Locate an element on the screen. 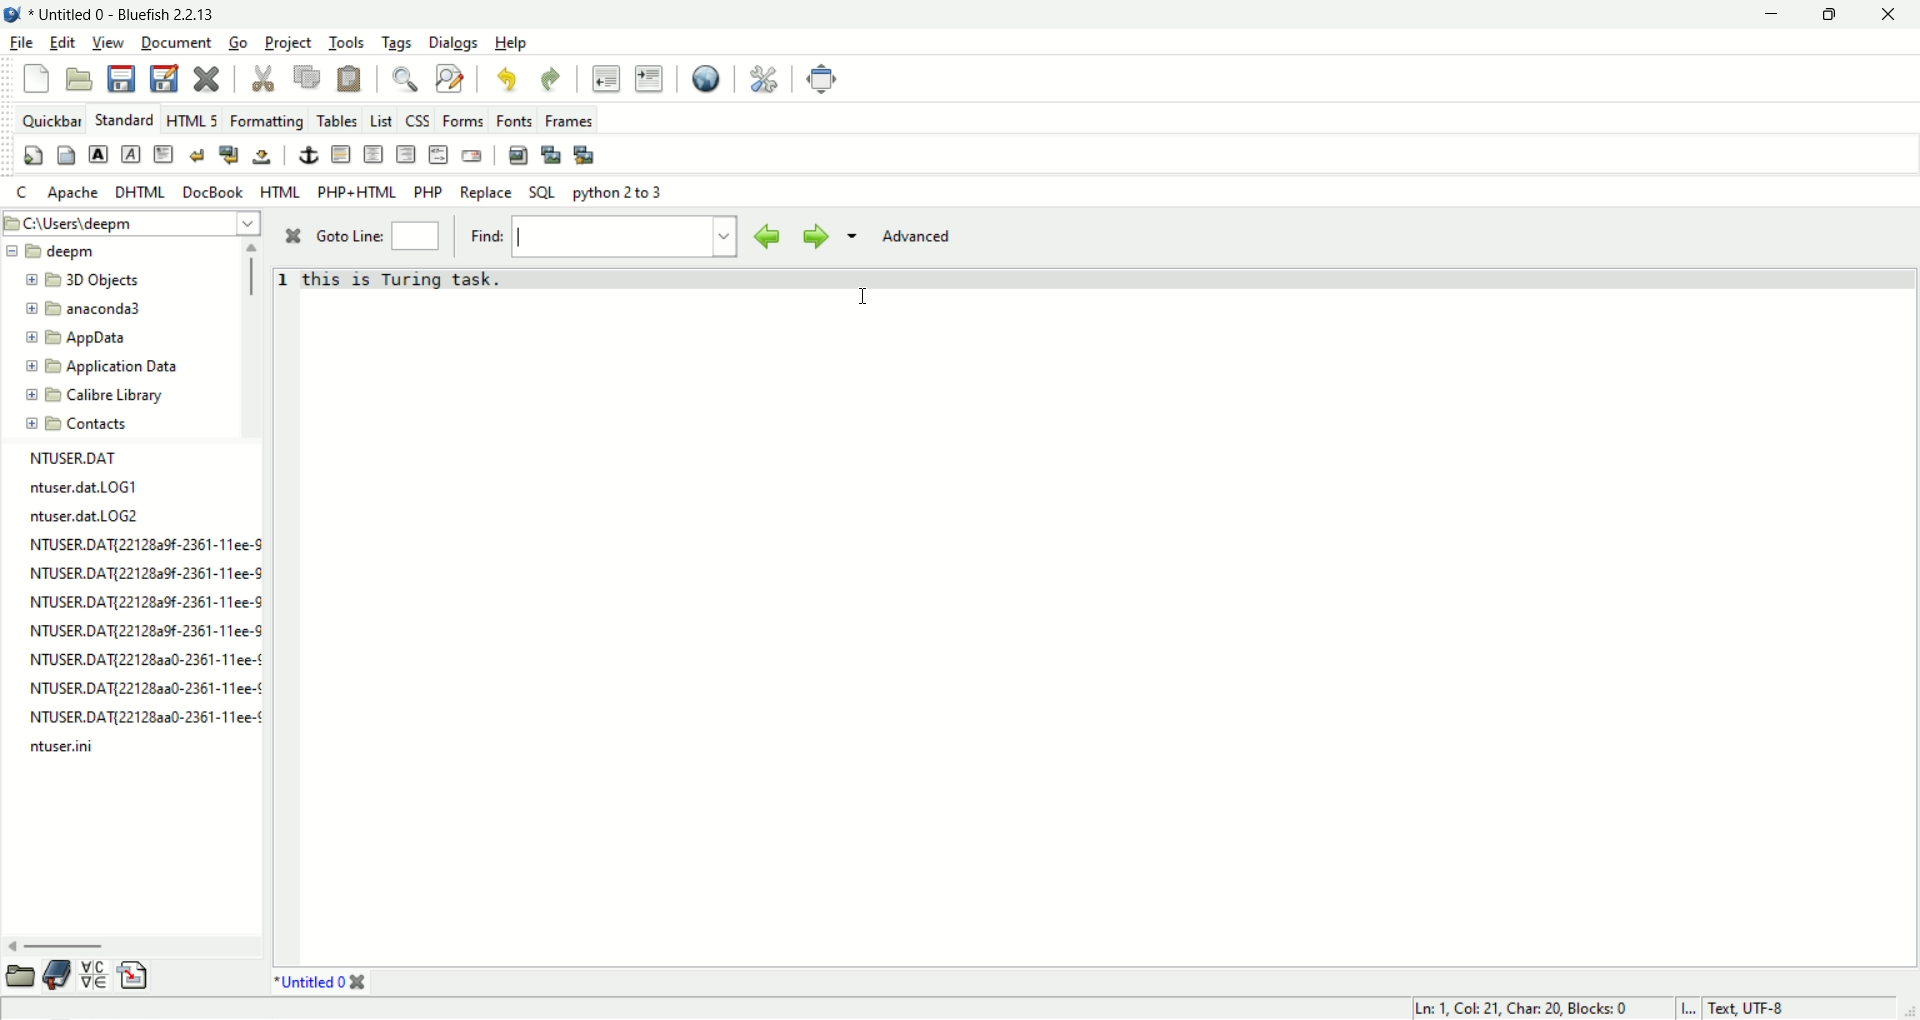  Dialogs is located at coordinates (453, 42).